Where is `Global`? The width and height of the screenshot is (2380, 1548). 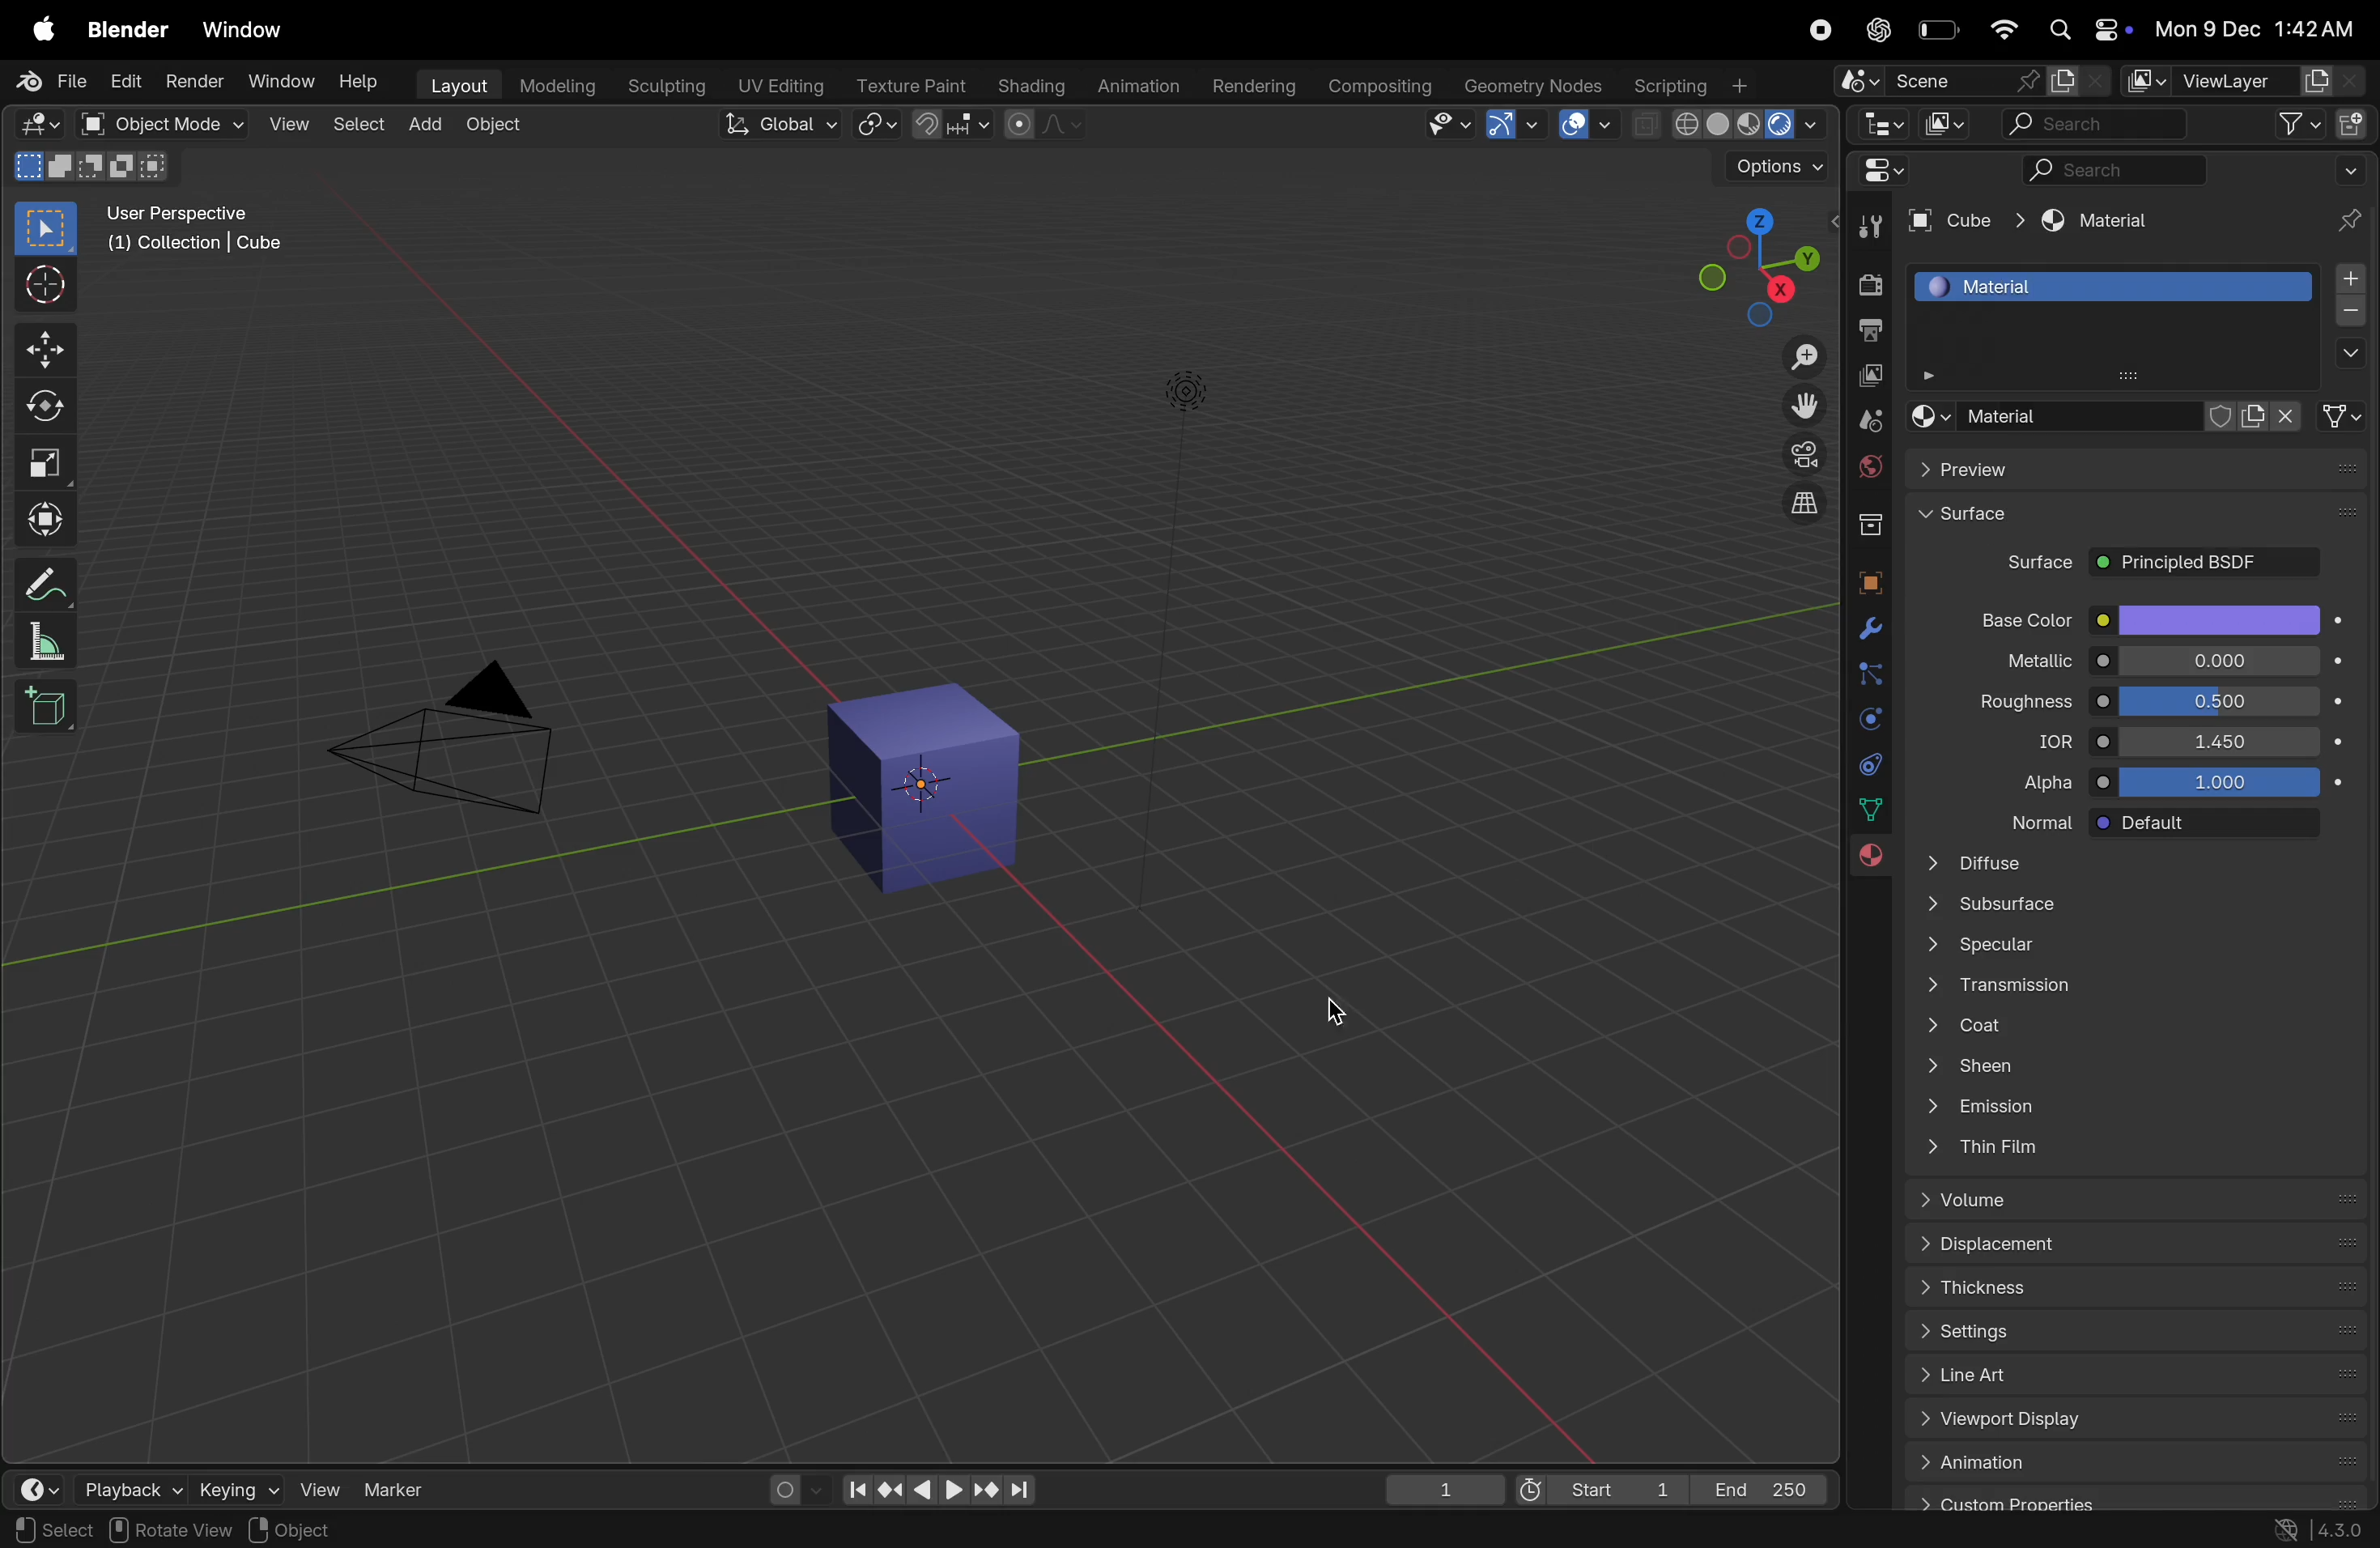 Global is located at coordinates (783, 124).